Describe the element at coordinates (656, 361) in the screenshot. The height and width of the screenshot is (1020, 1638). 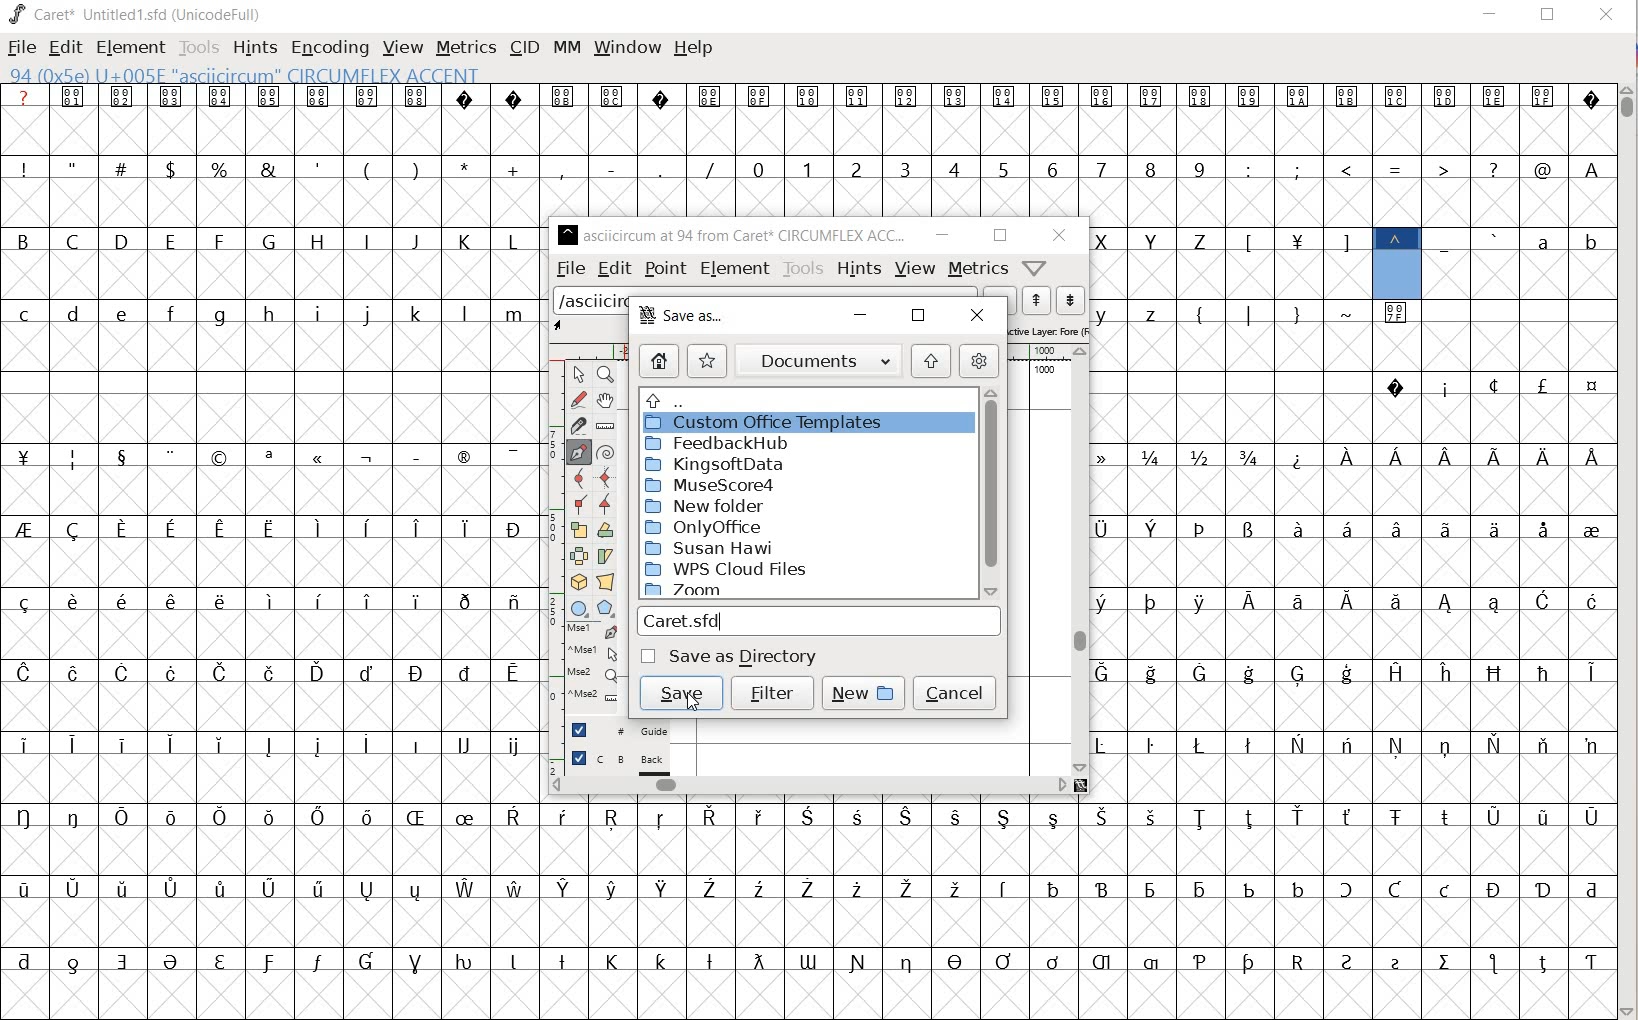
I see `home` at that location.